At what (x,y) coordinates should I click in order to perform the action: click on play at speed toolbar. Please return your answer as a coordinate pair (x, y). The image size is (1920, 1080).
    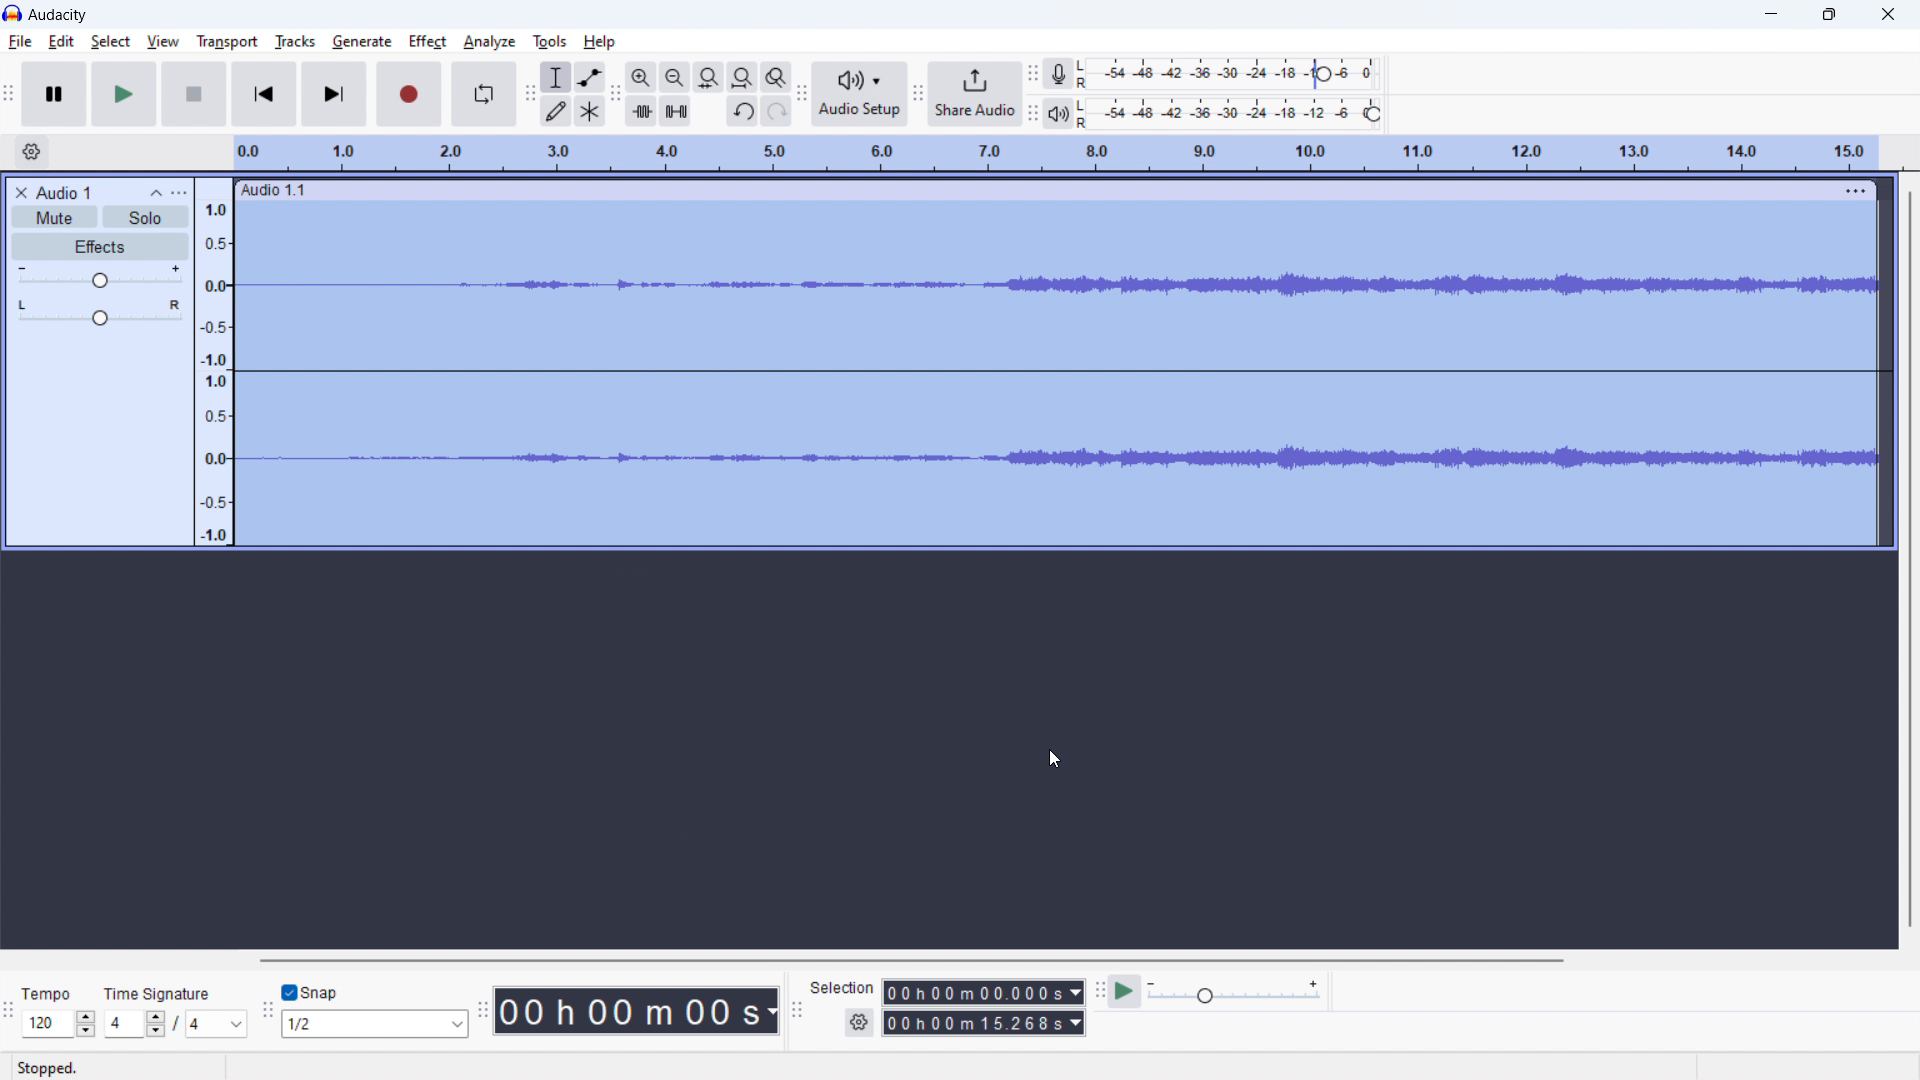
    Looking at the image, I should click on (1099, 990).